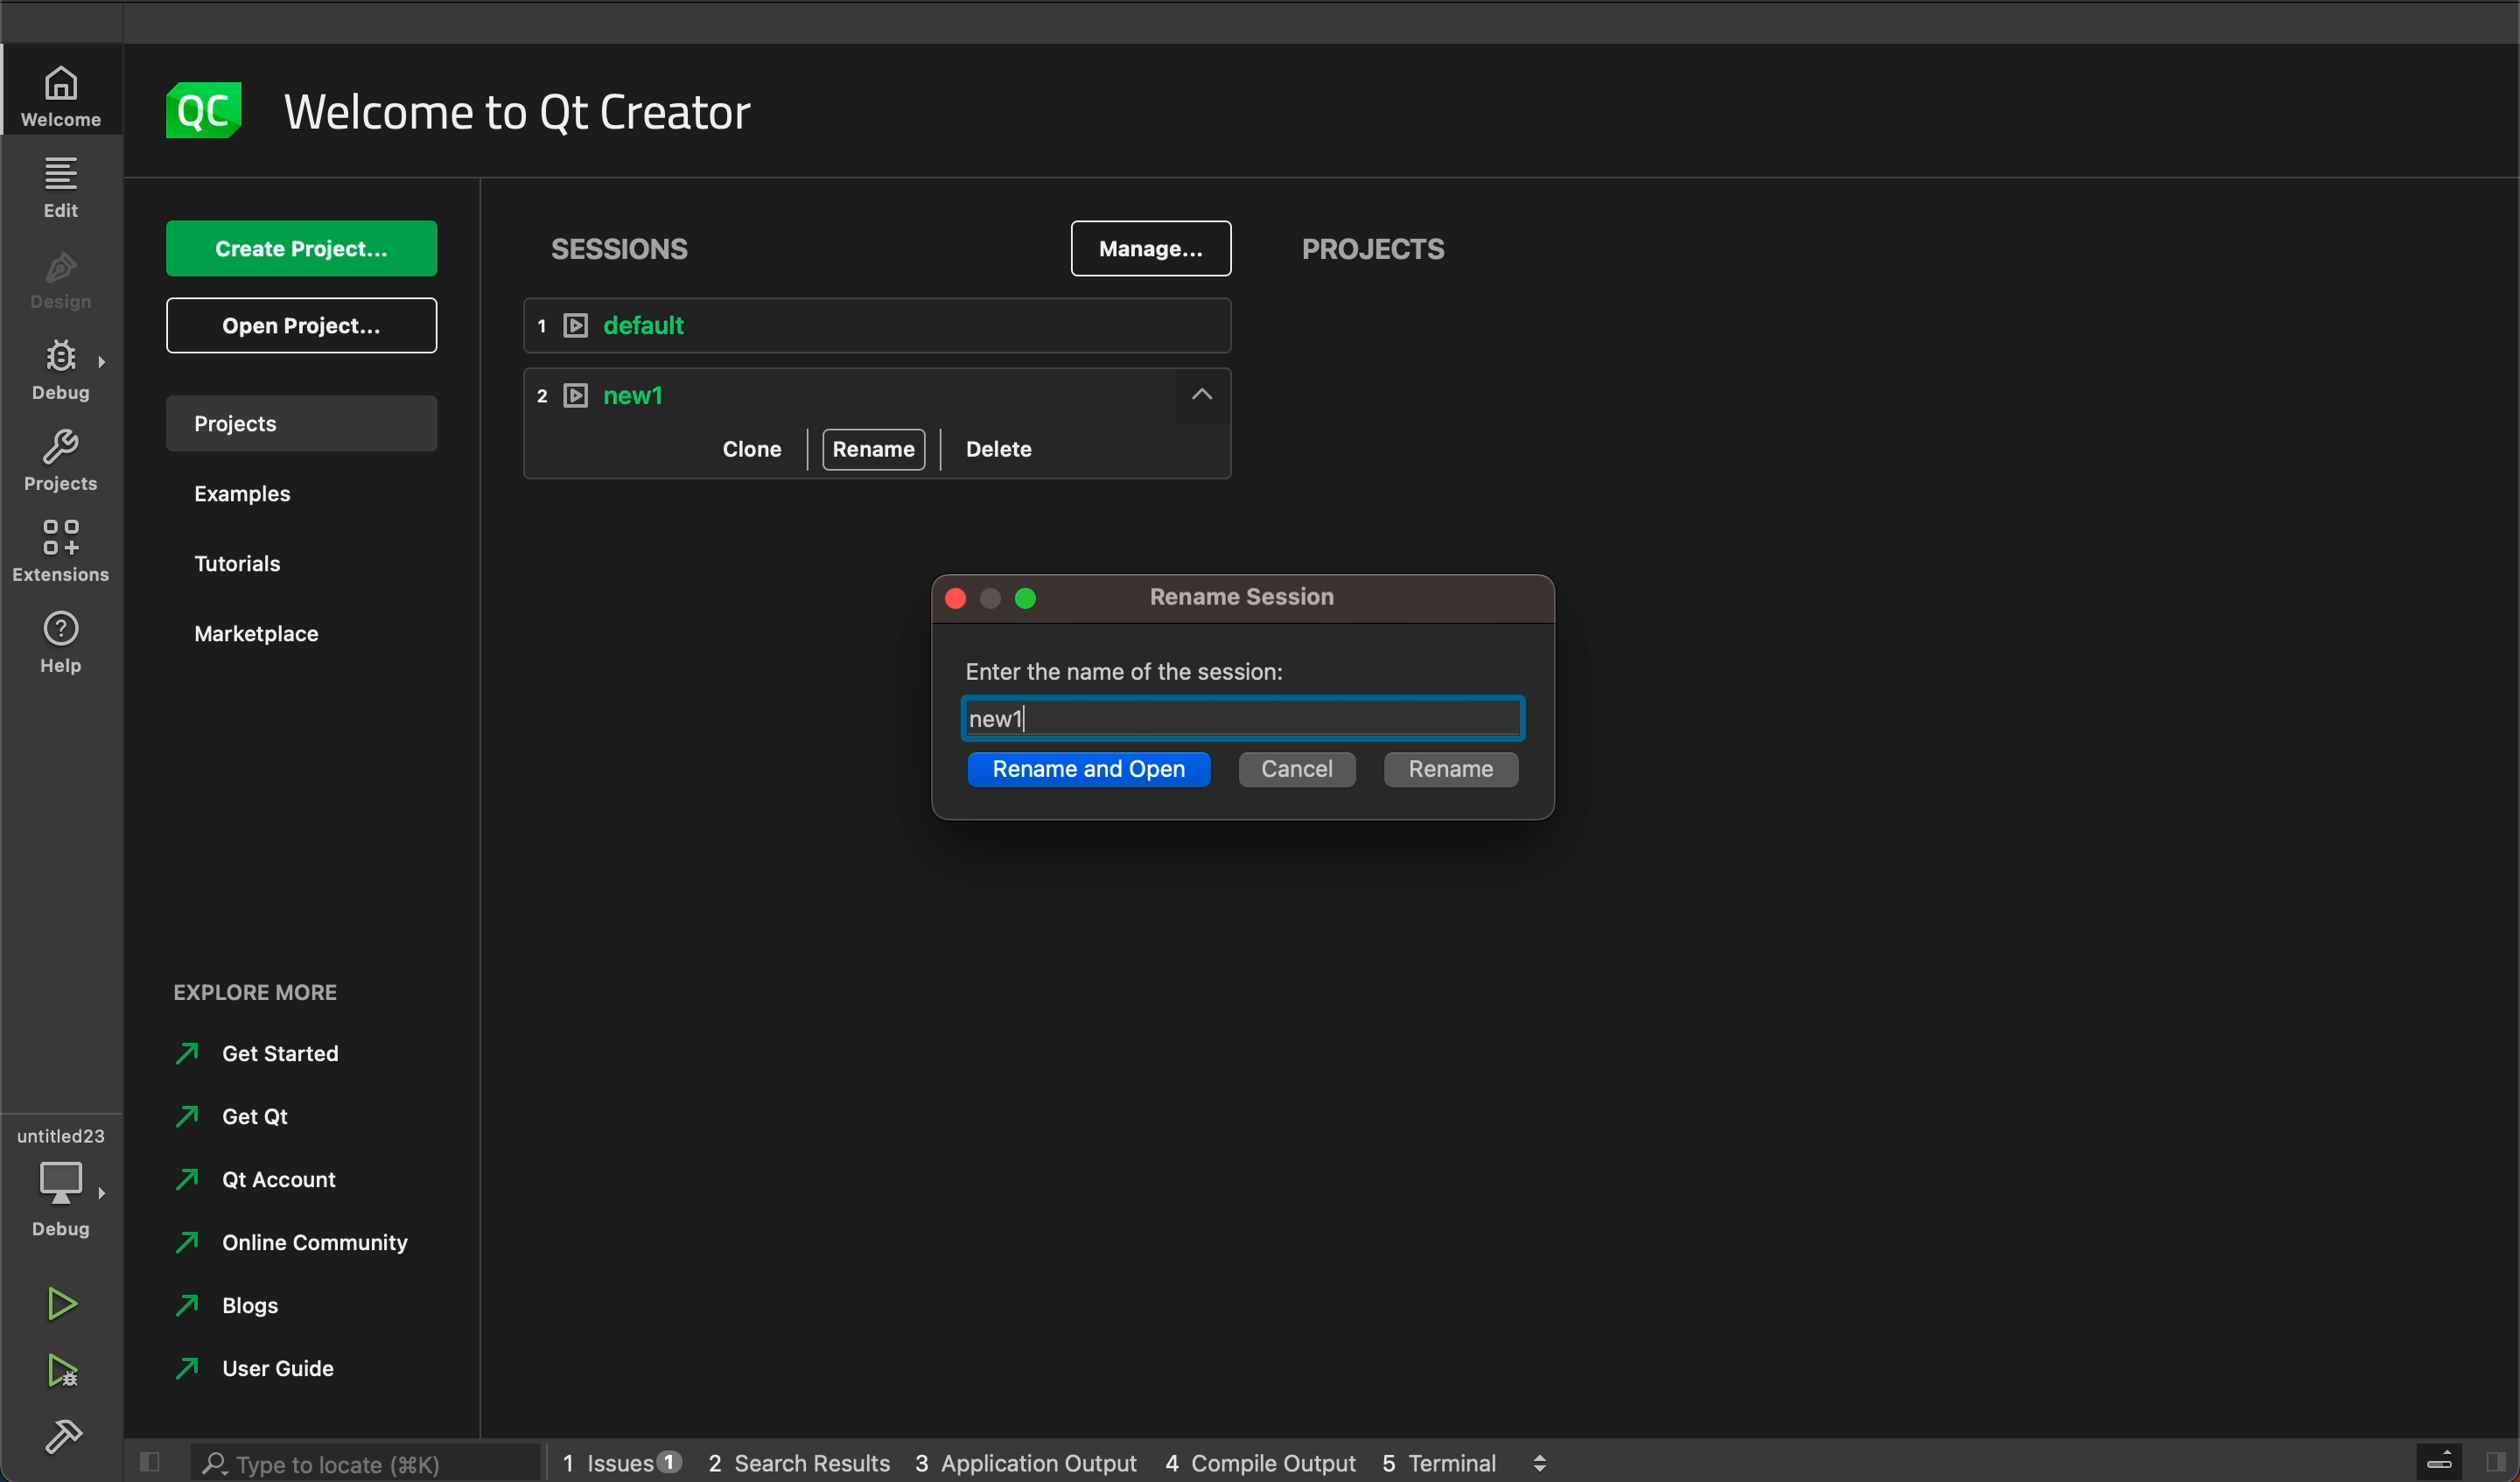 Image resolution: width=2520 pixels, height=1482 pixels. I want to click on close slidebar, so click(145, 1463).